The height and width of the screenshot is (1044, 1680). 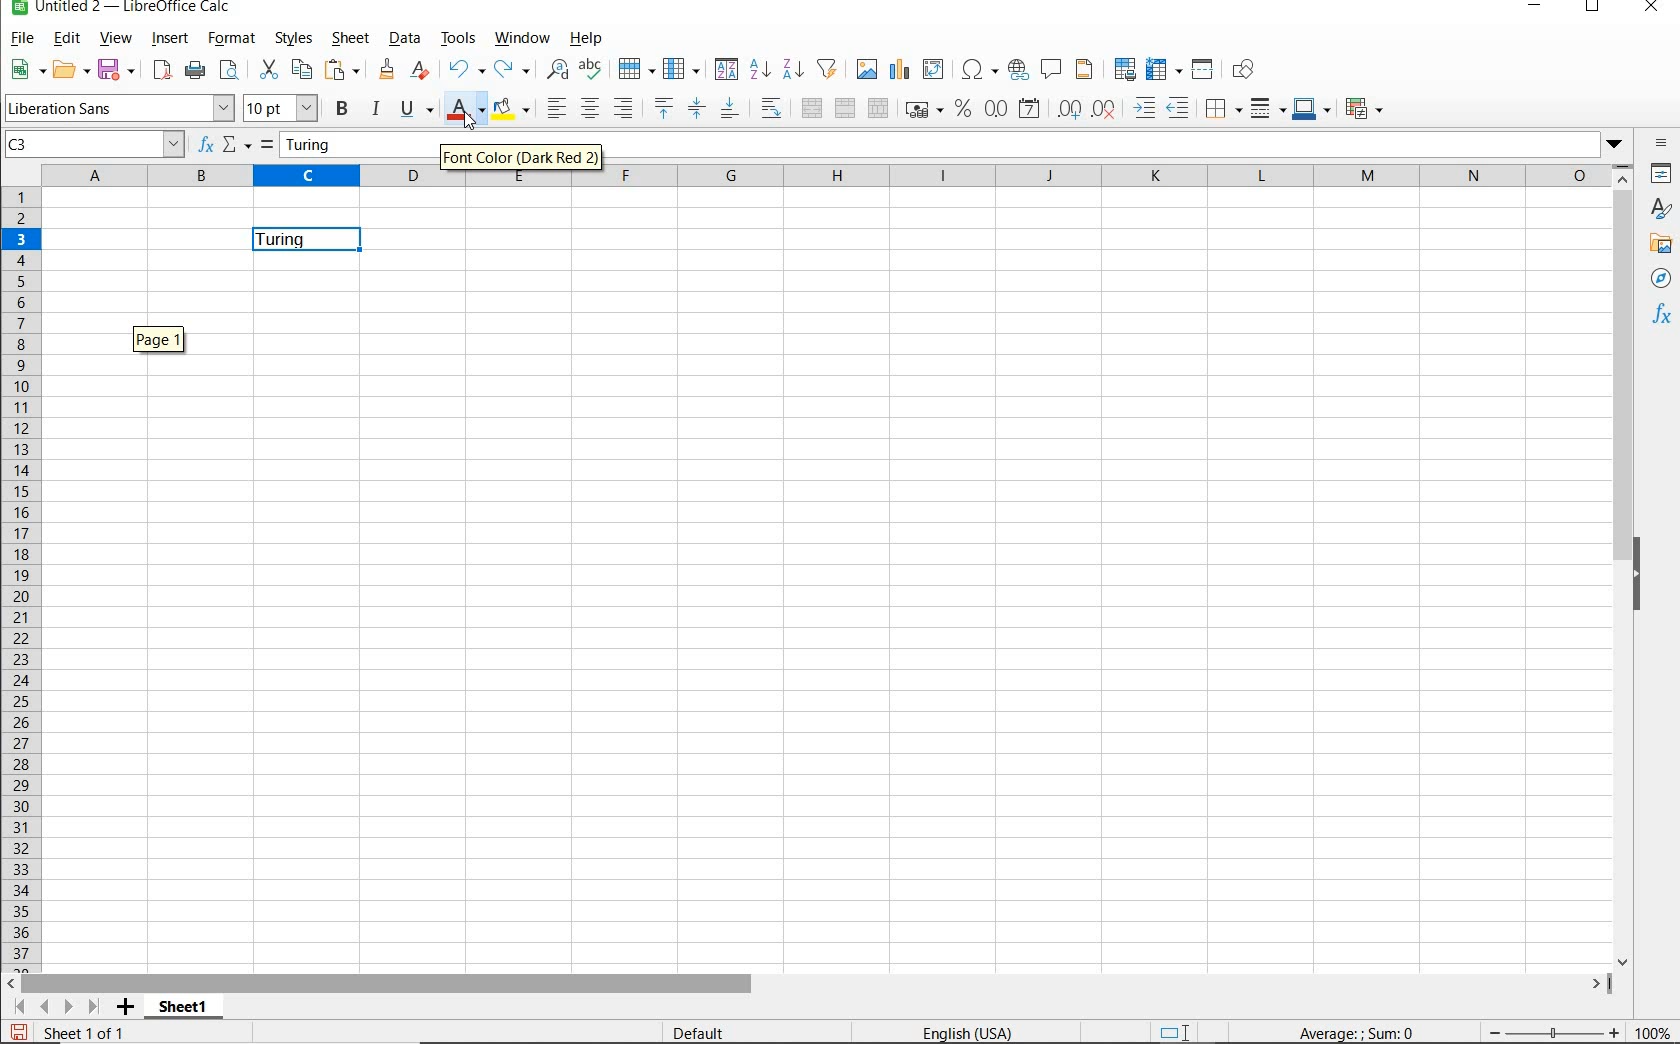 I want to click on CLONE FORMATTING, so click(x=387, y=72).